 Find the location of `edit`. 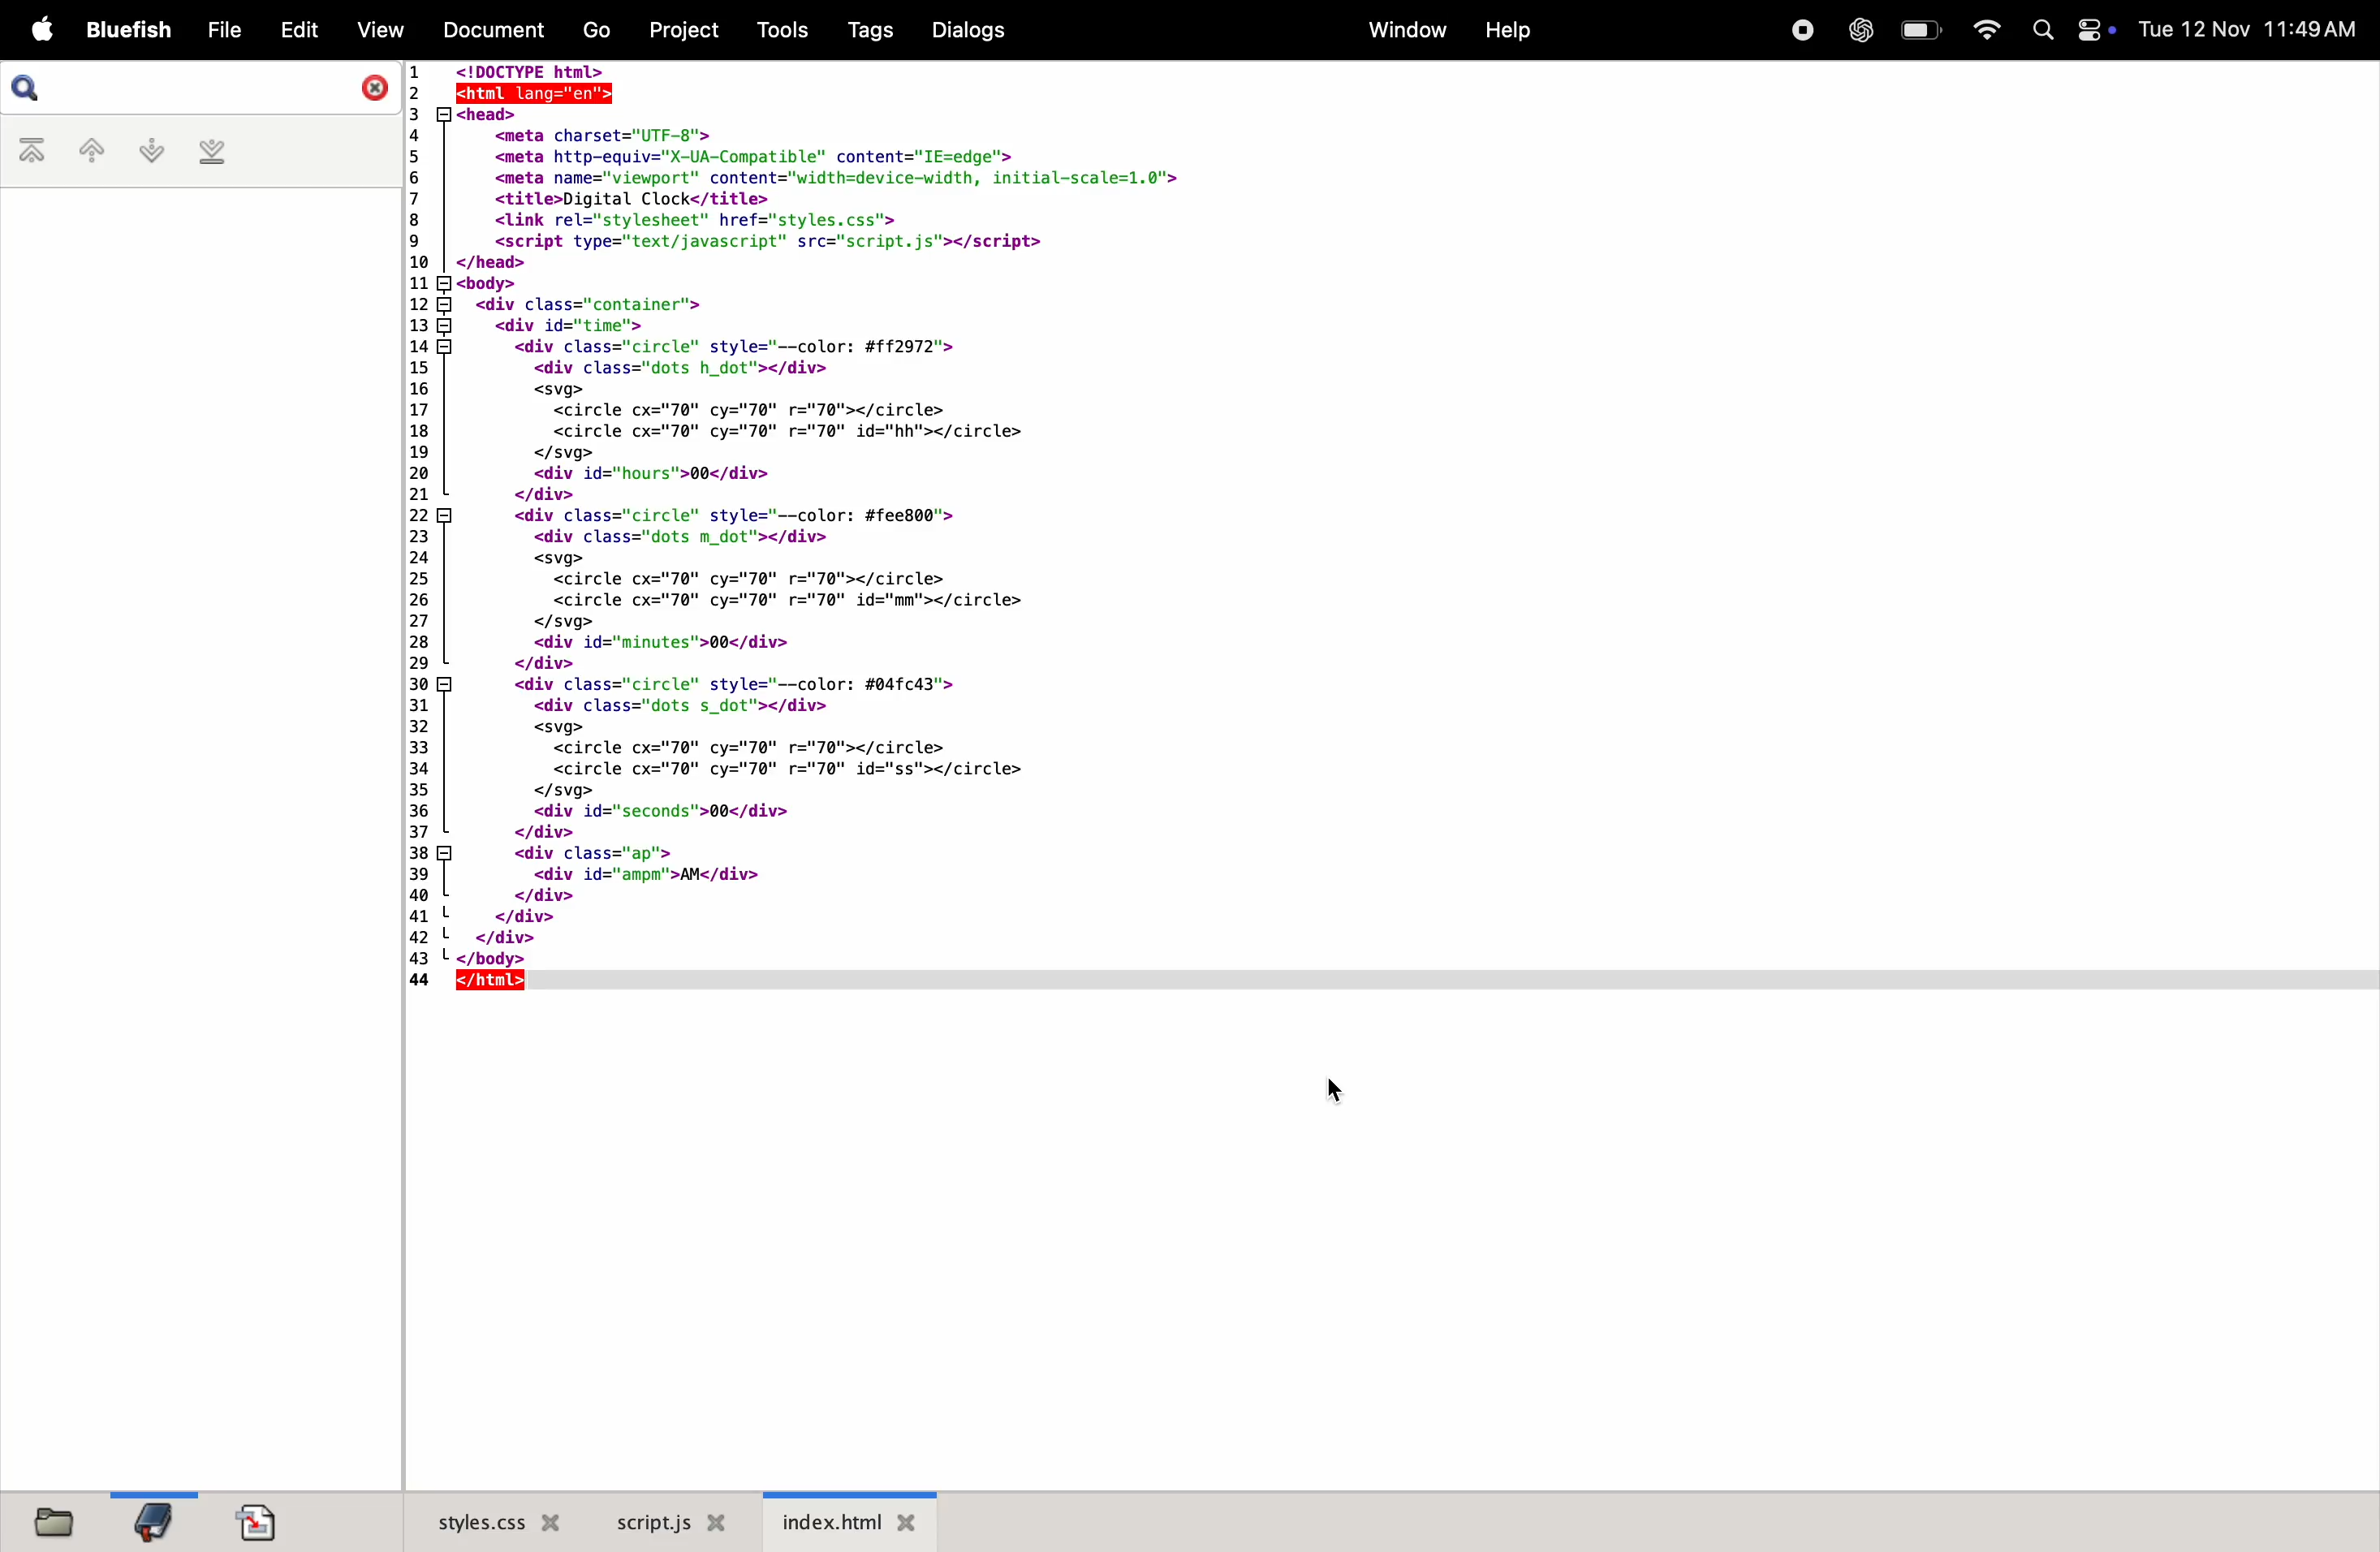

edit is located at coordinates (295, 29).